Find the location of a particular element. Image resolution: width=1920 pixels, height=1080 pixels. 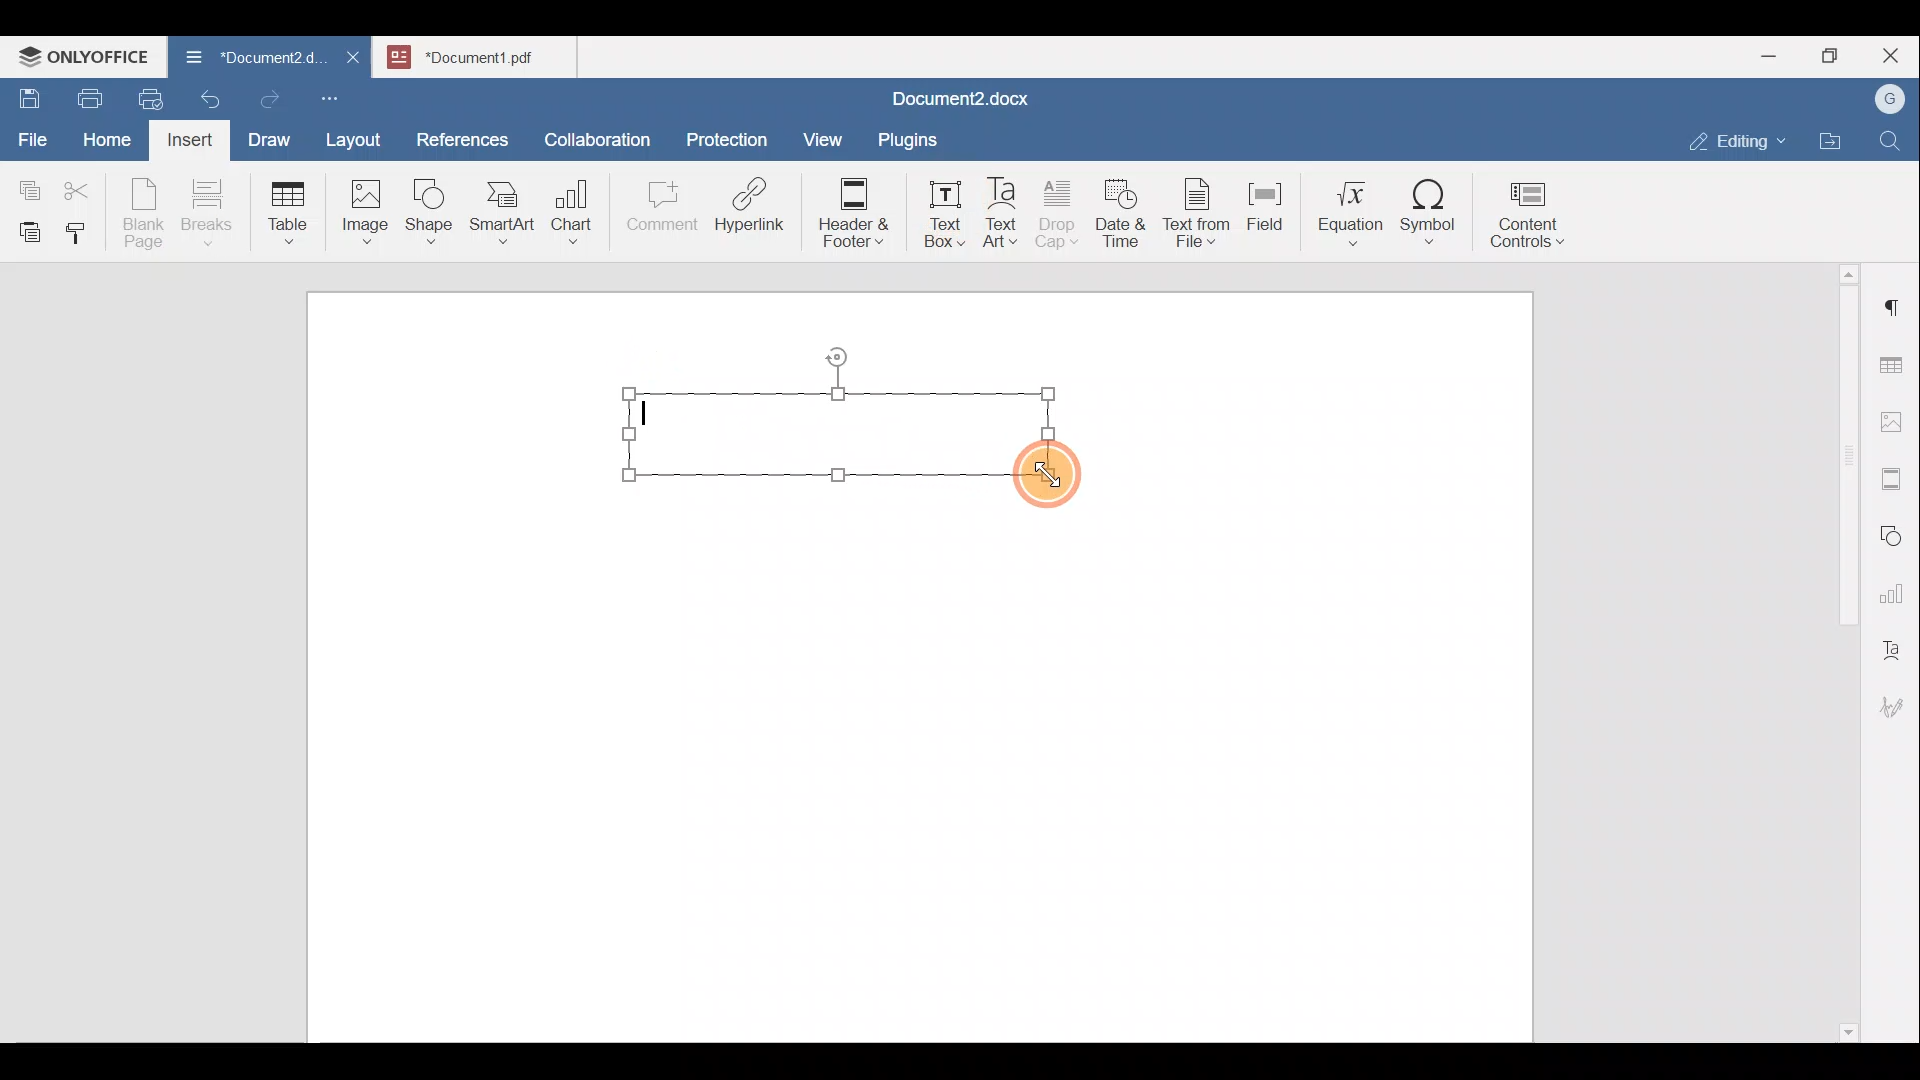

Document name is located at coordinates (956, 101).